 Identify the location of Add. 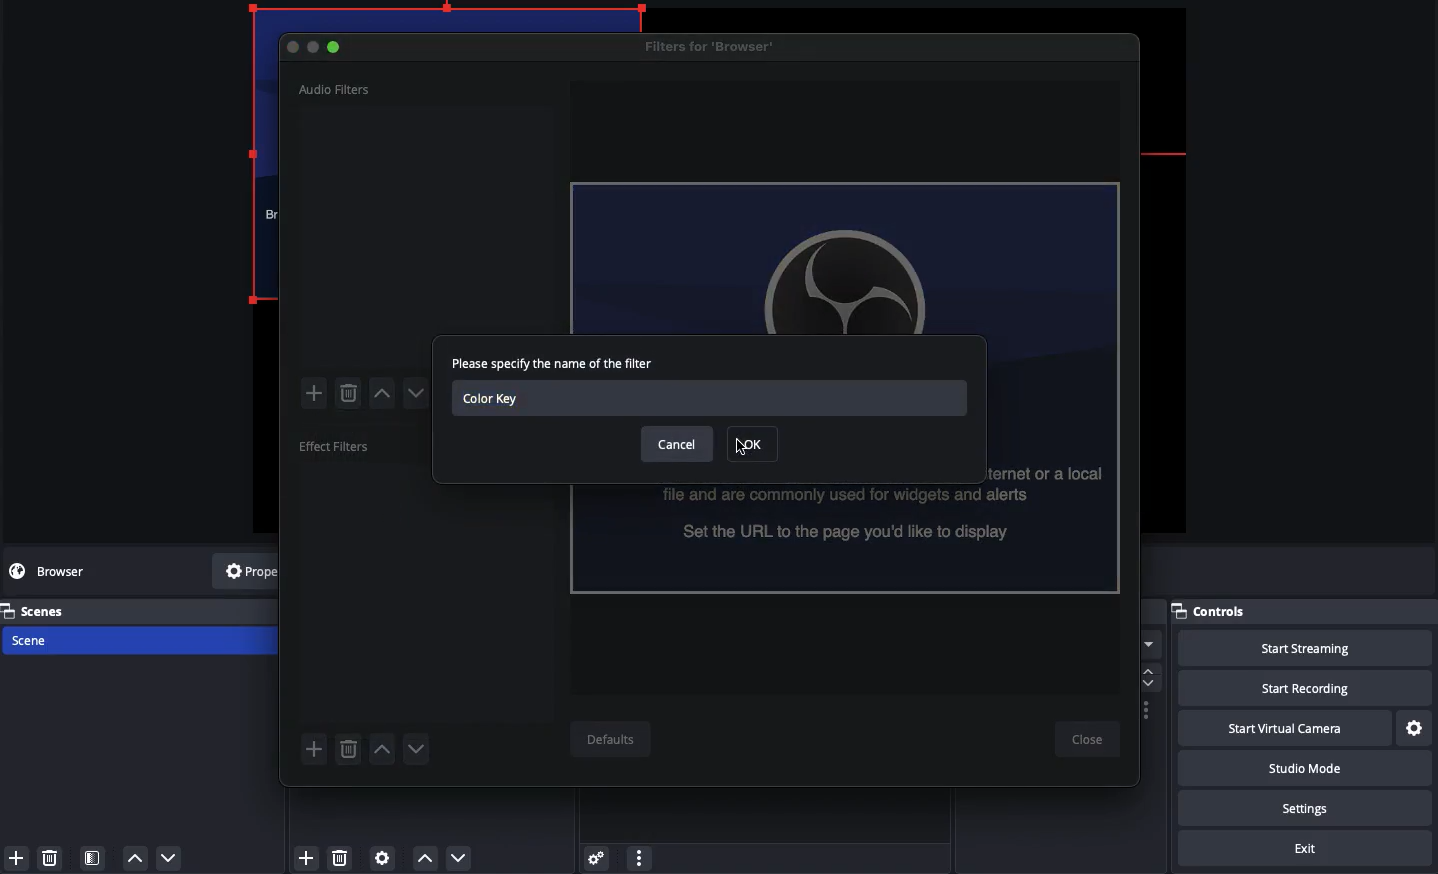
(307, 857).